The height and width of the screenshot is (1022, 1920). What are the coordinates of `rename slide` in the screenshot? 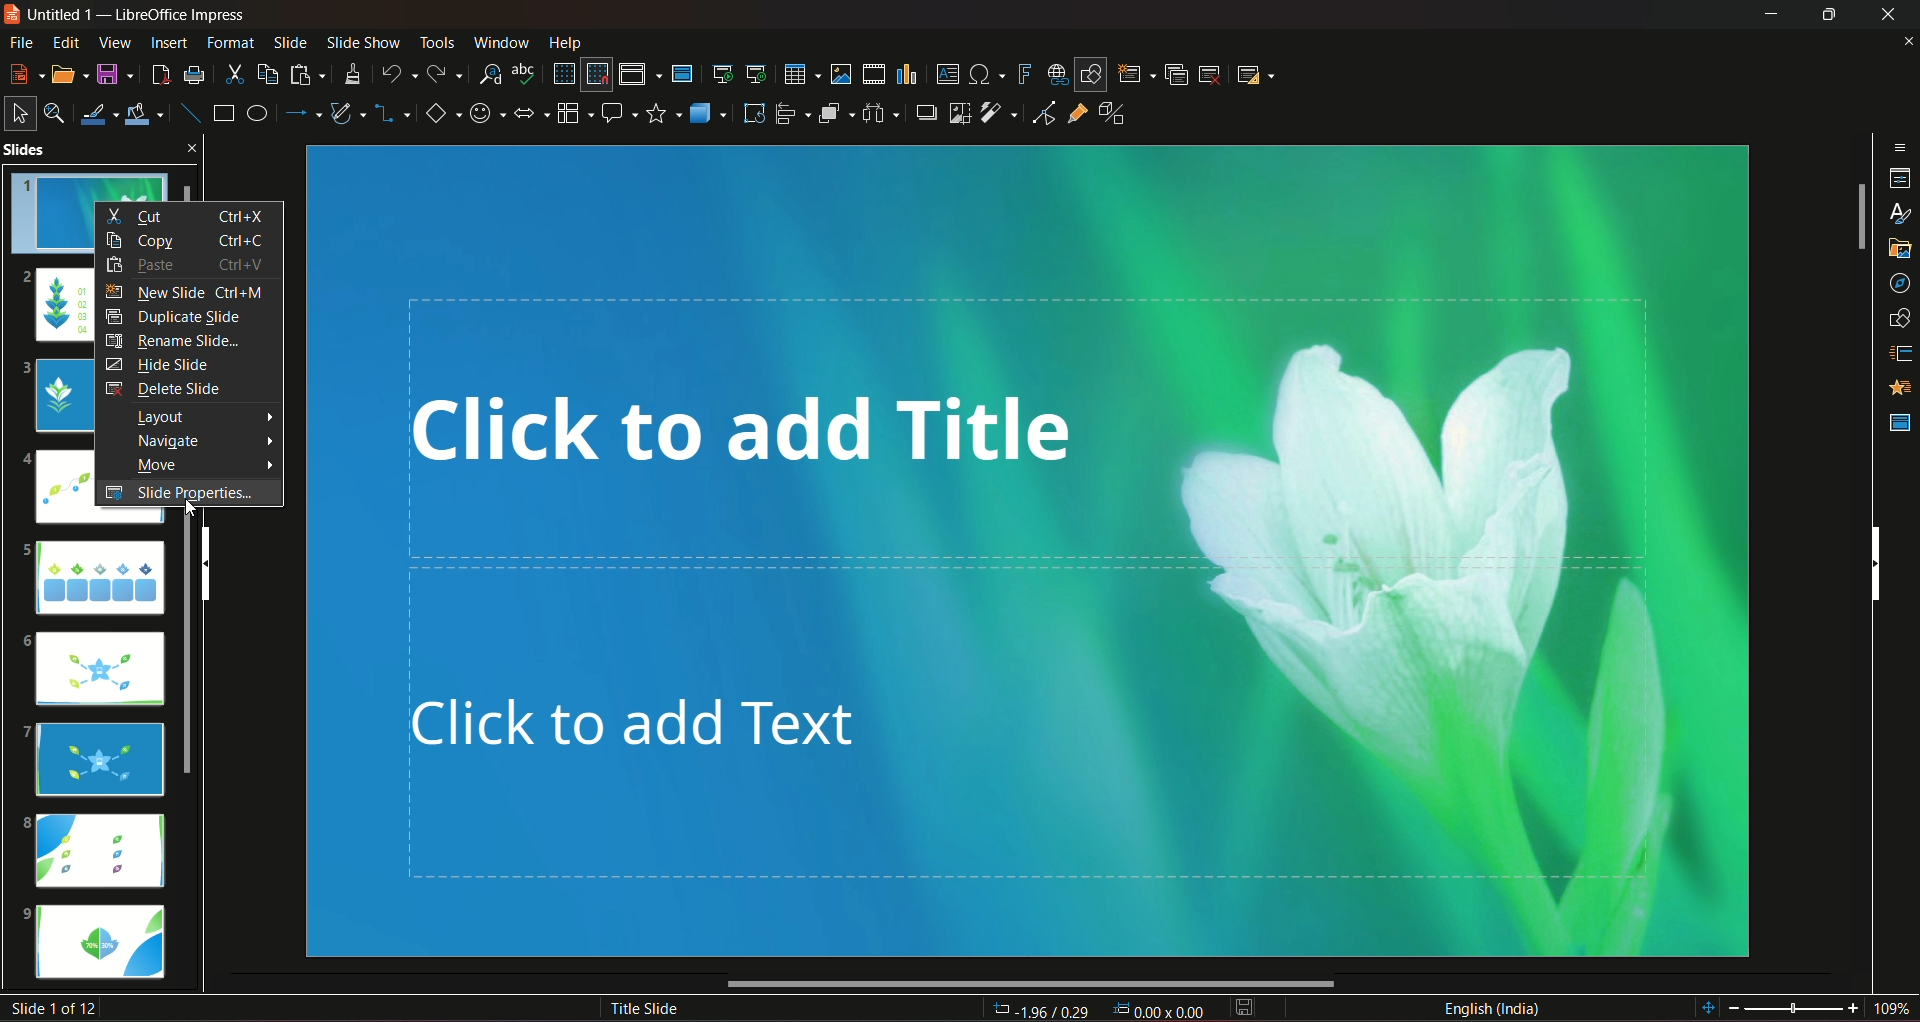 It's located at (177, 342).